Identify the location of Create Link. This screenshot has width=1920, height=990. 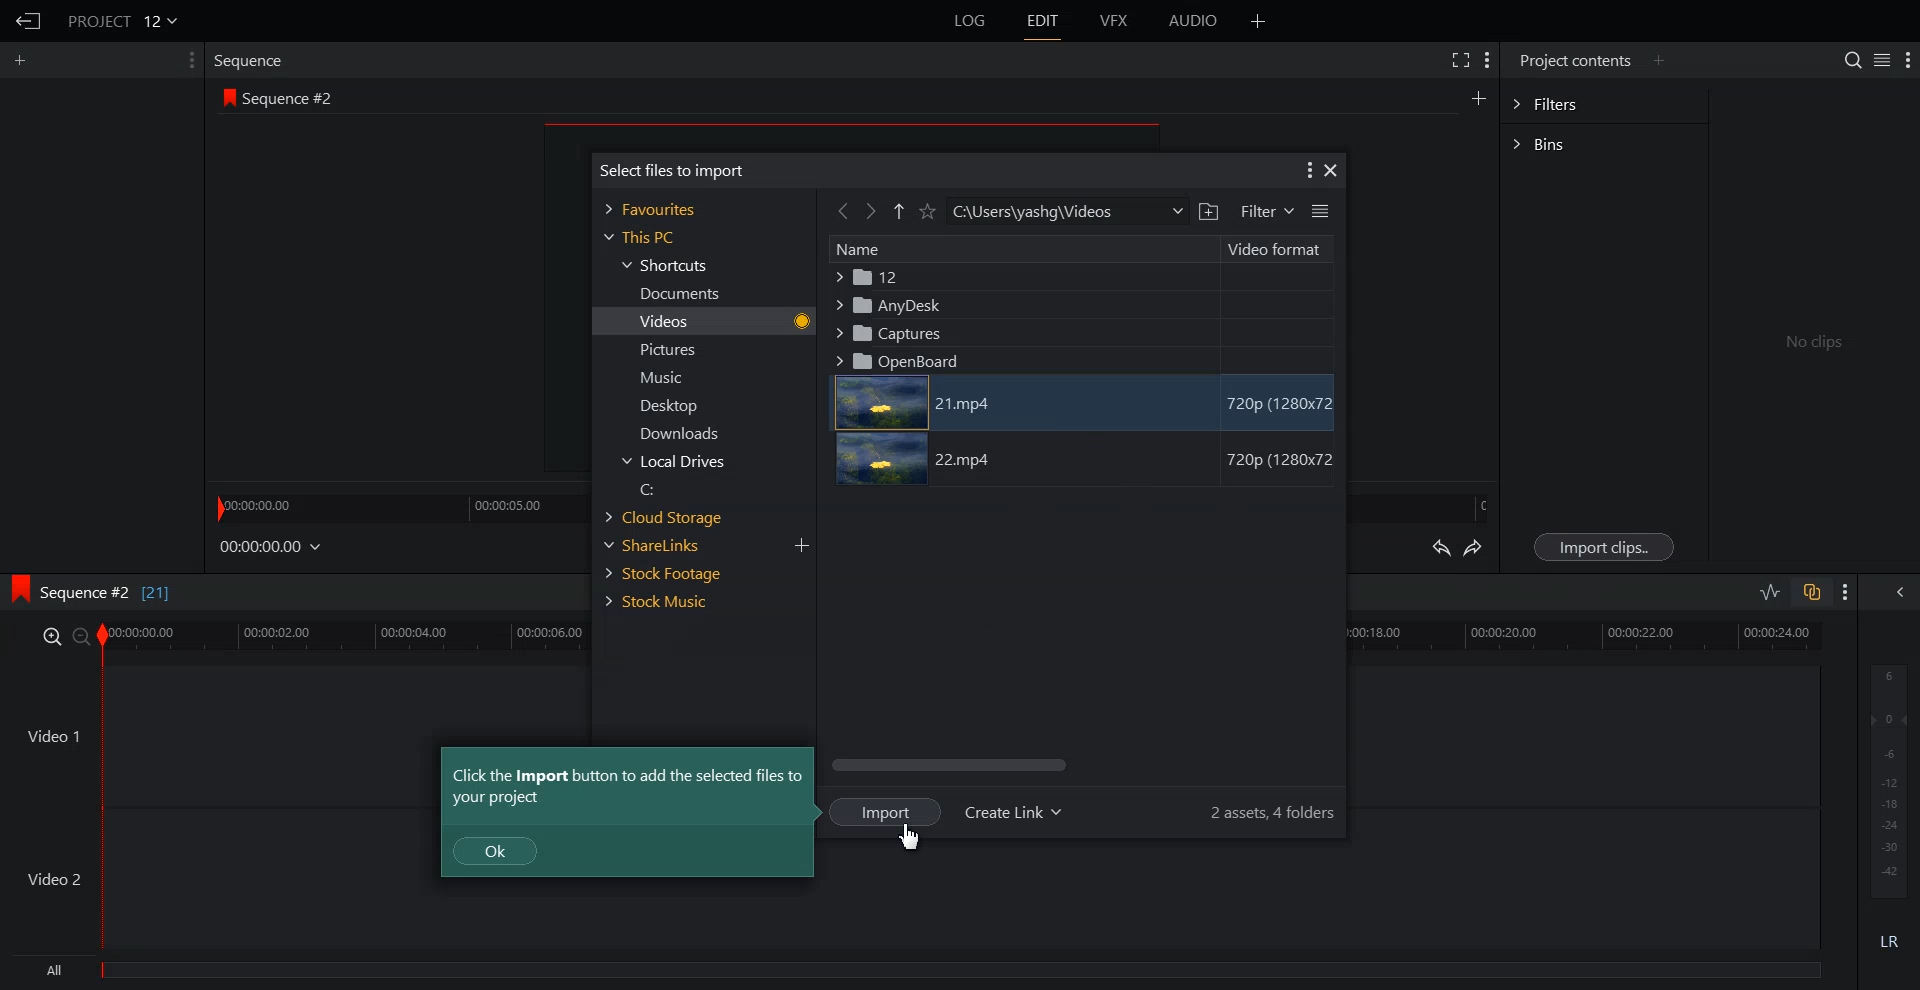
(1014, 813).